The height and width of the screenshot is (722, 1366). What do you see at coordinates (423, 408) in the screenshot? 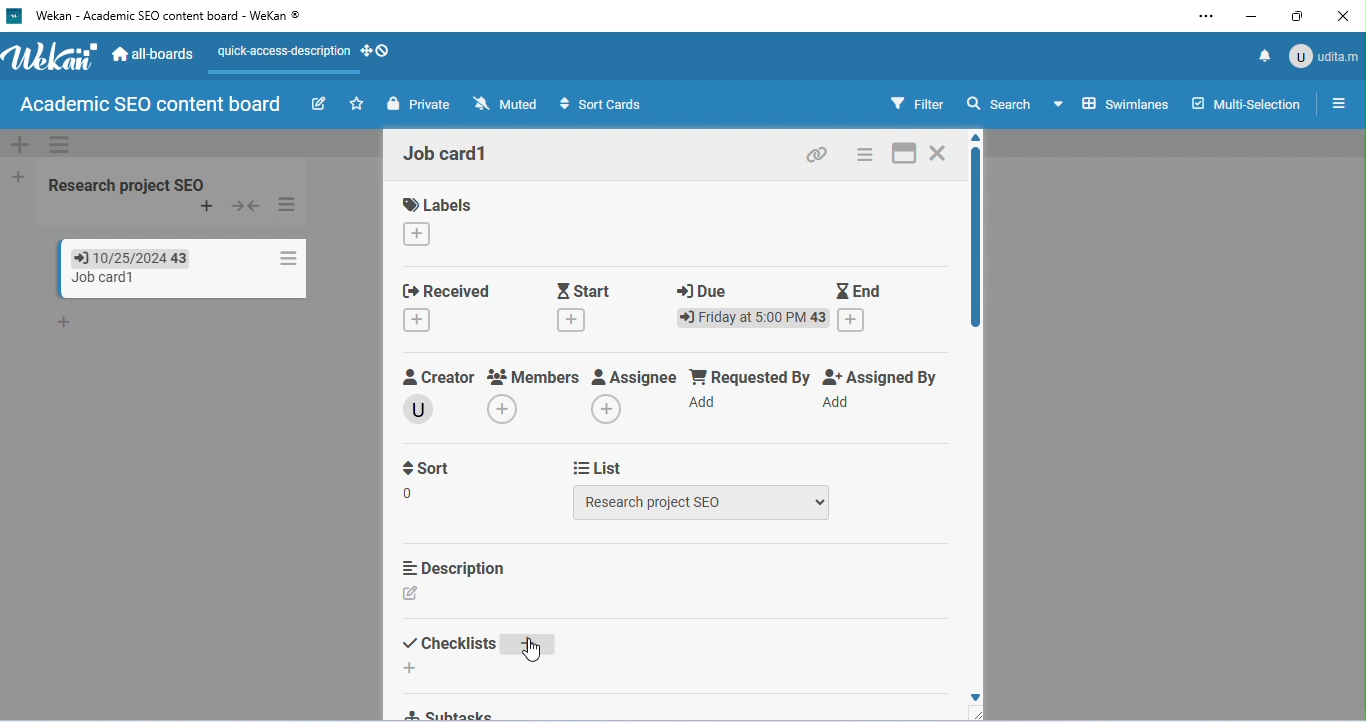
I see `creator name` at bounding box center [423, 408].